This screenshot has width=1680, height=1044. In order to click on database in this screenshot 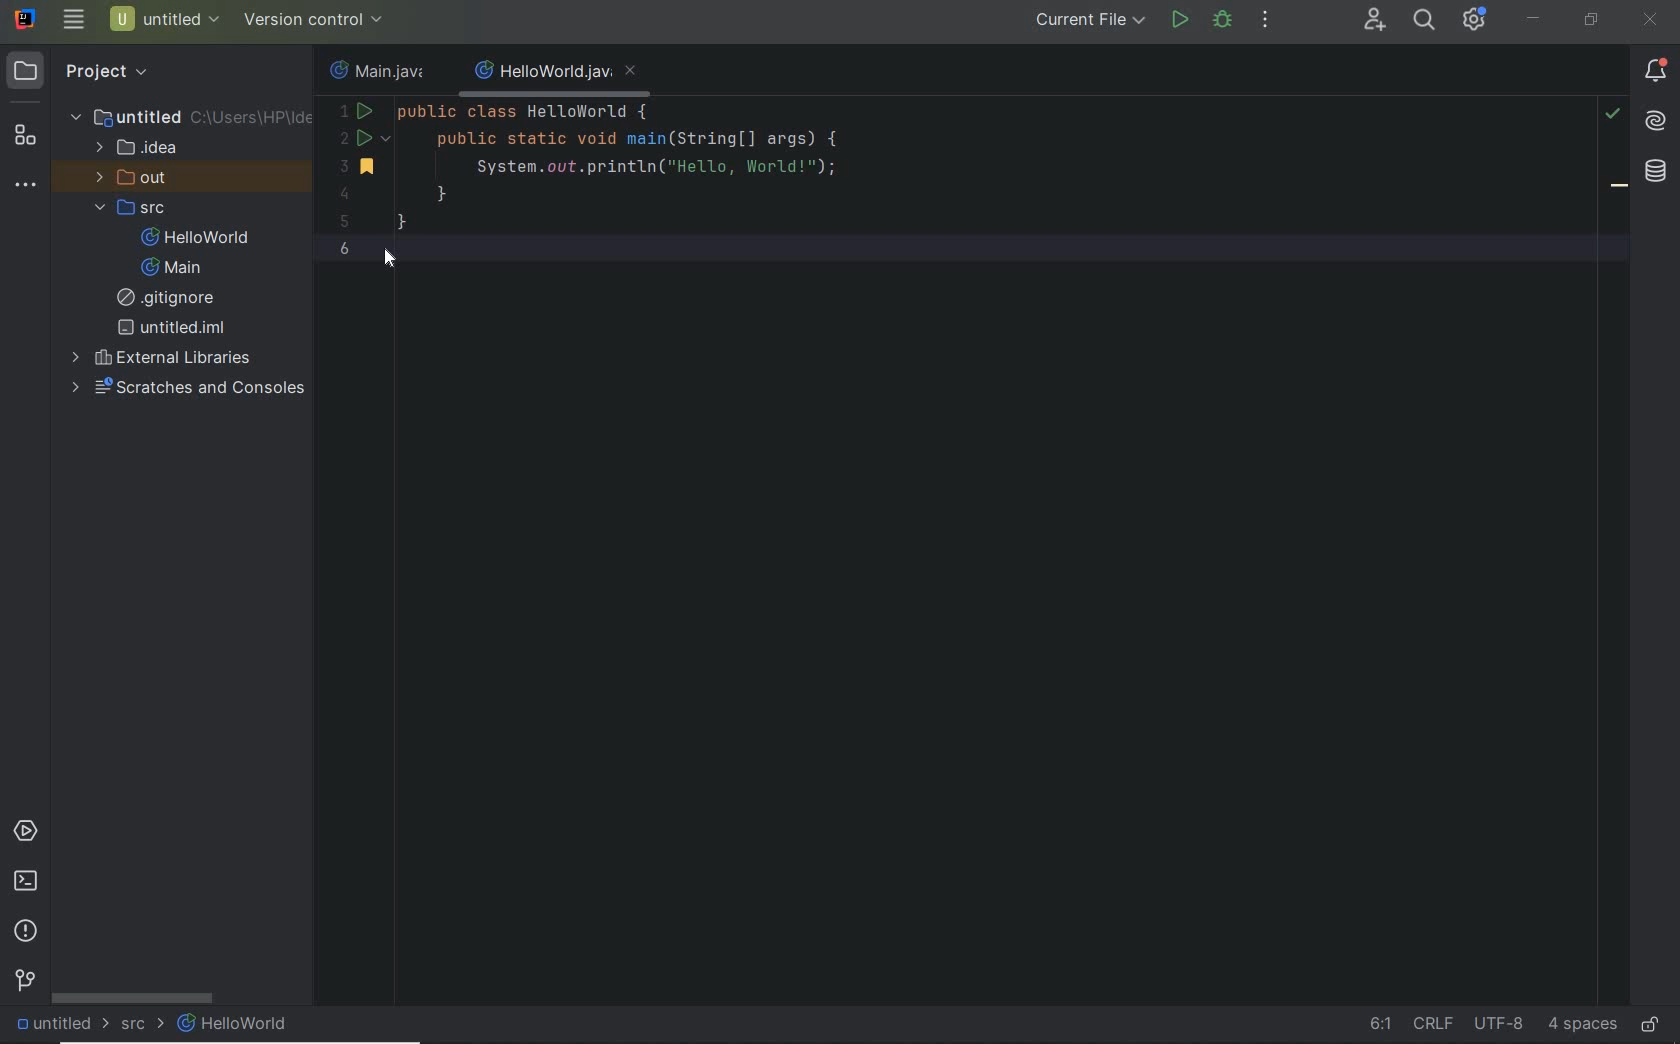, I will do `click(1656, 174)`.